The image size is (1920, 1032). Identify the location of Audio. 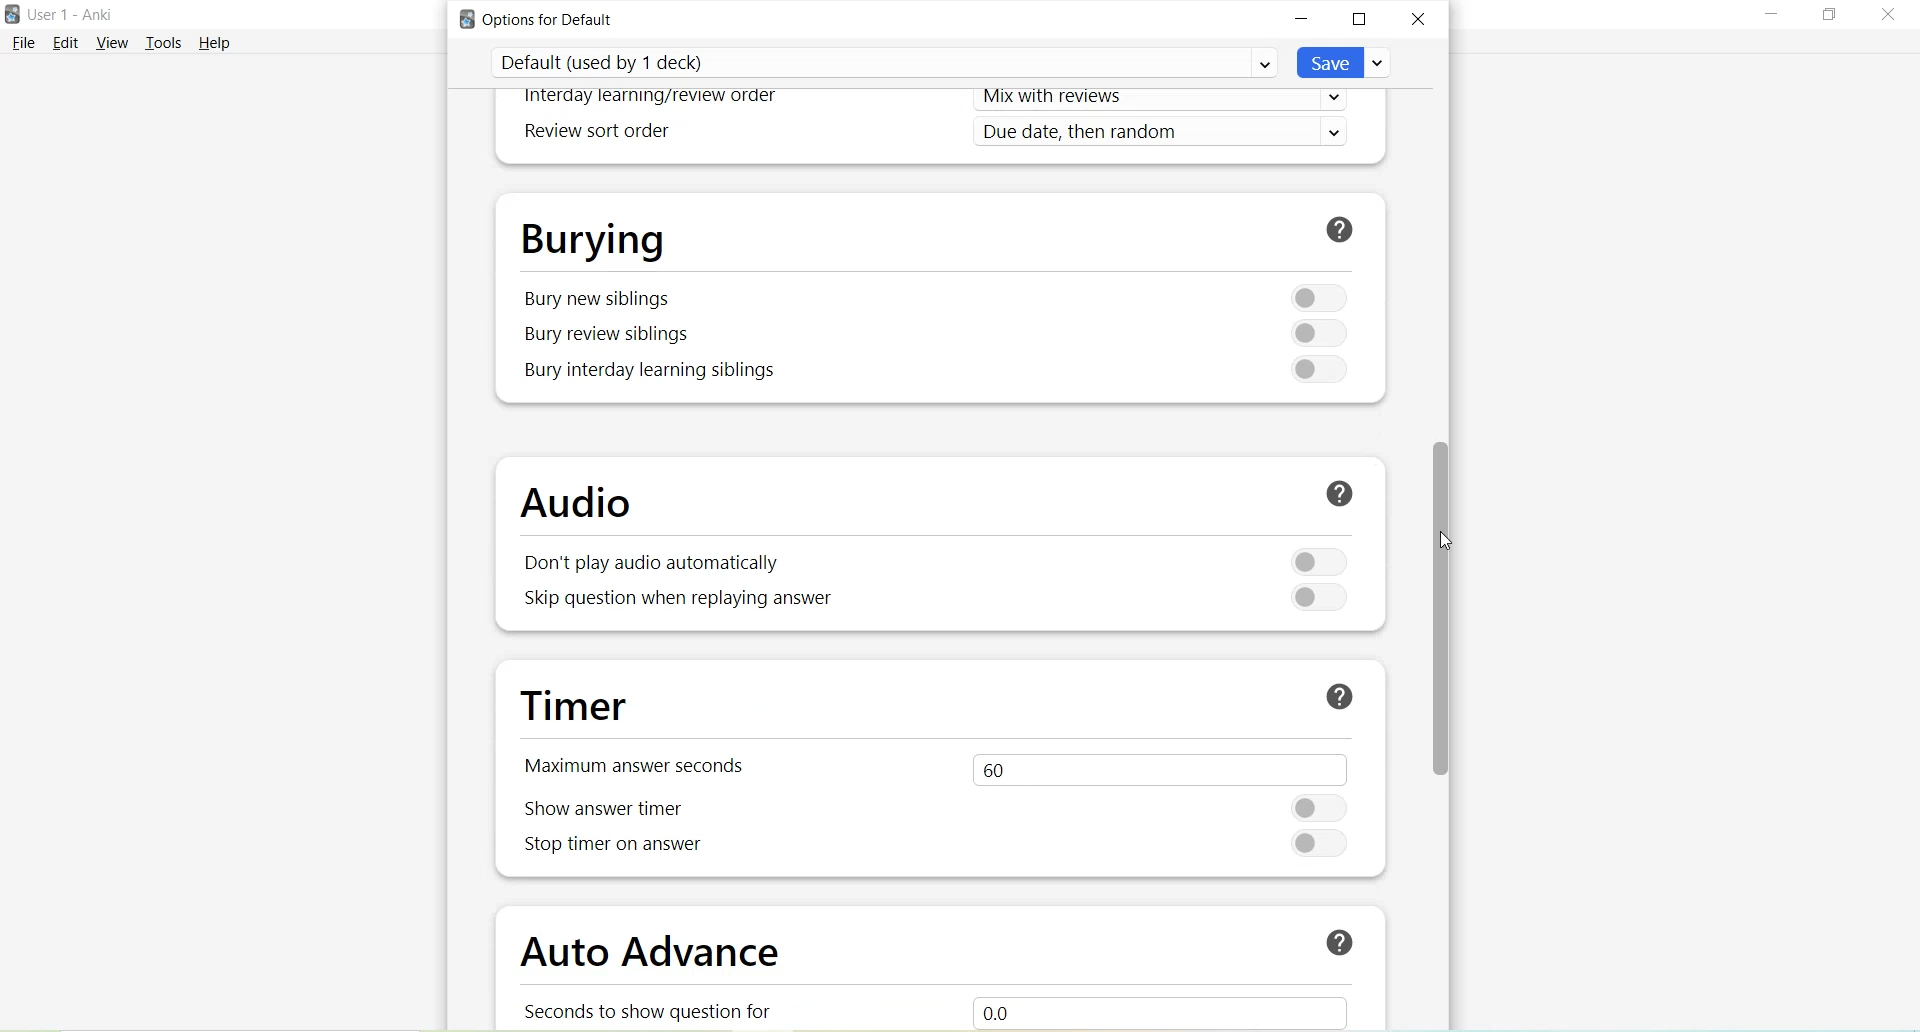
(586, 504).